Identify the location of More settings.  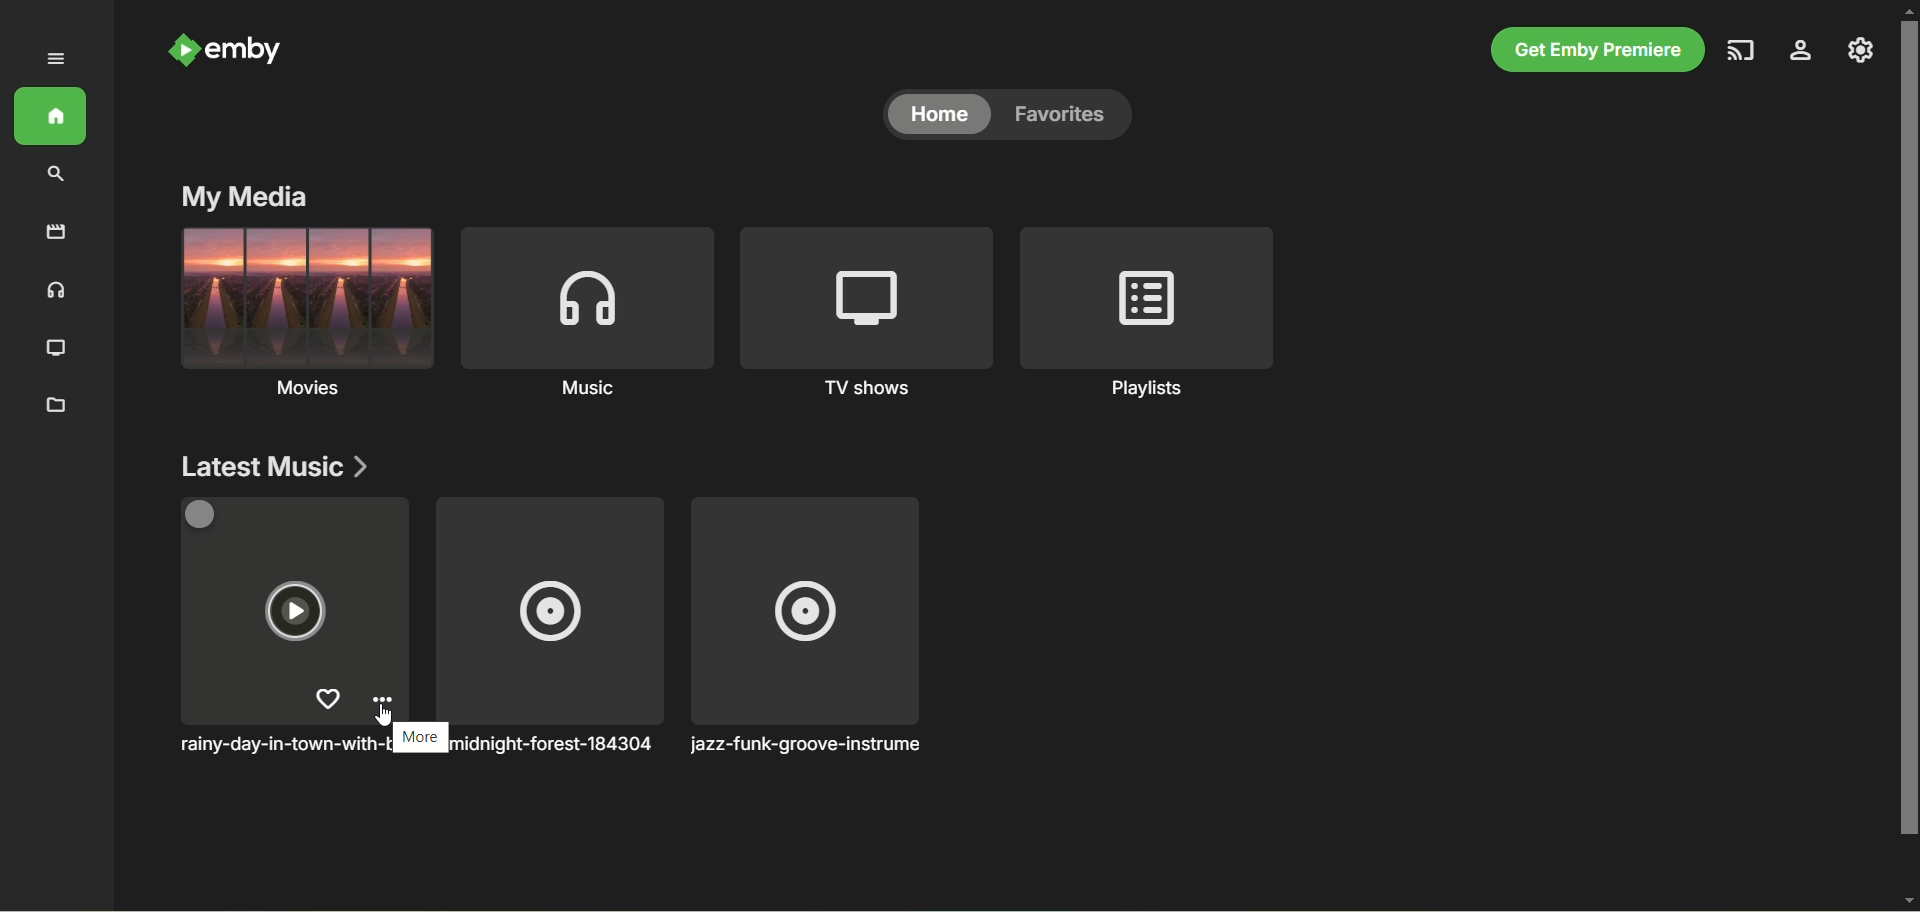
(382, 700).